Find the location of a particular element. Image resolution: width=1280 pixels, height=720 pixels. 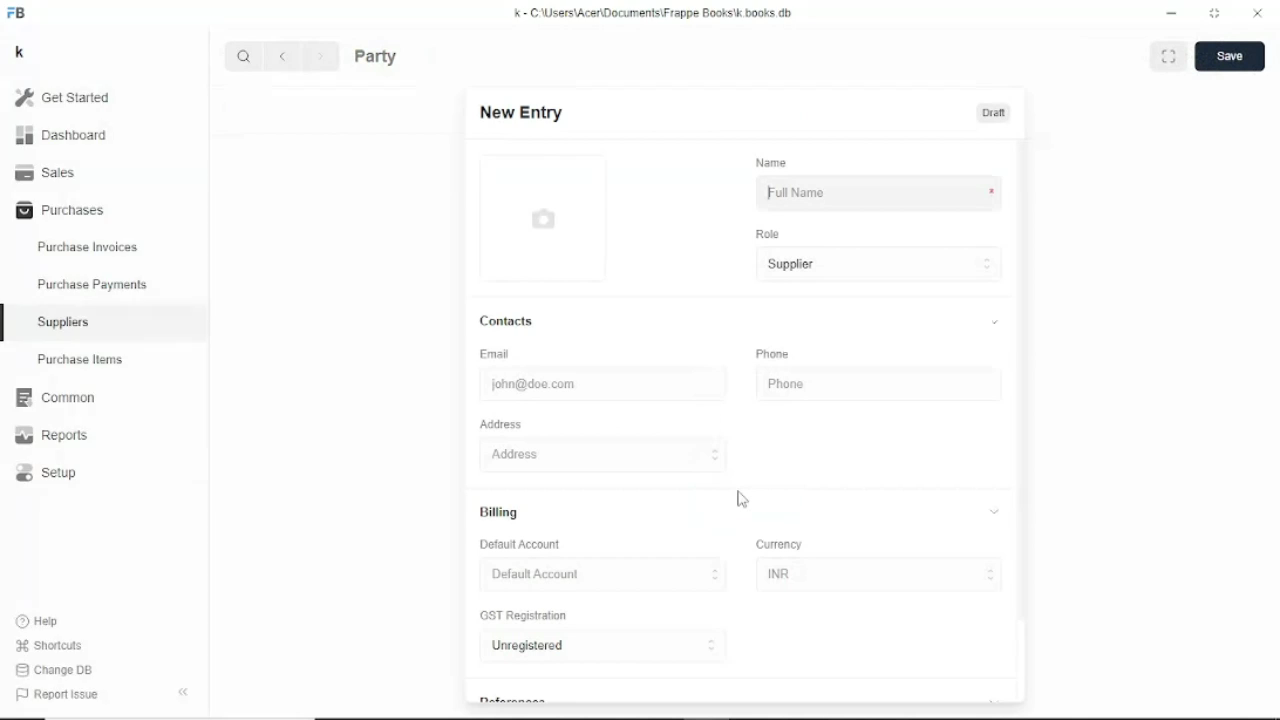

Reports is located at coordinates (53, 435).